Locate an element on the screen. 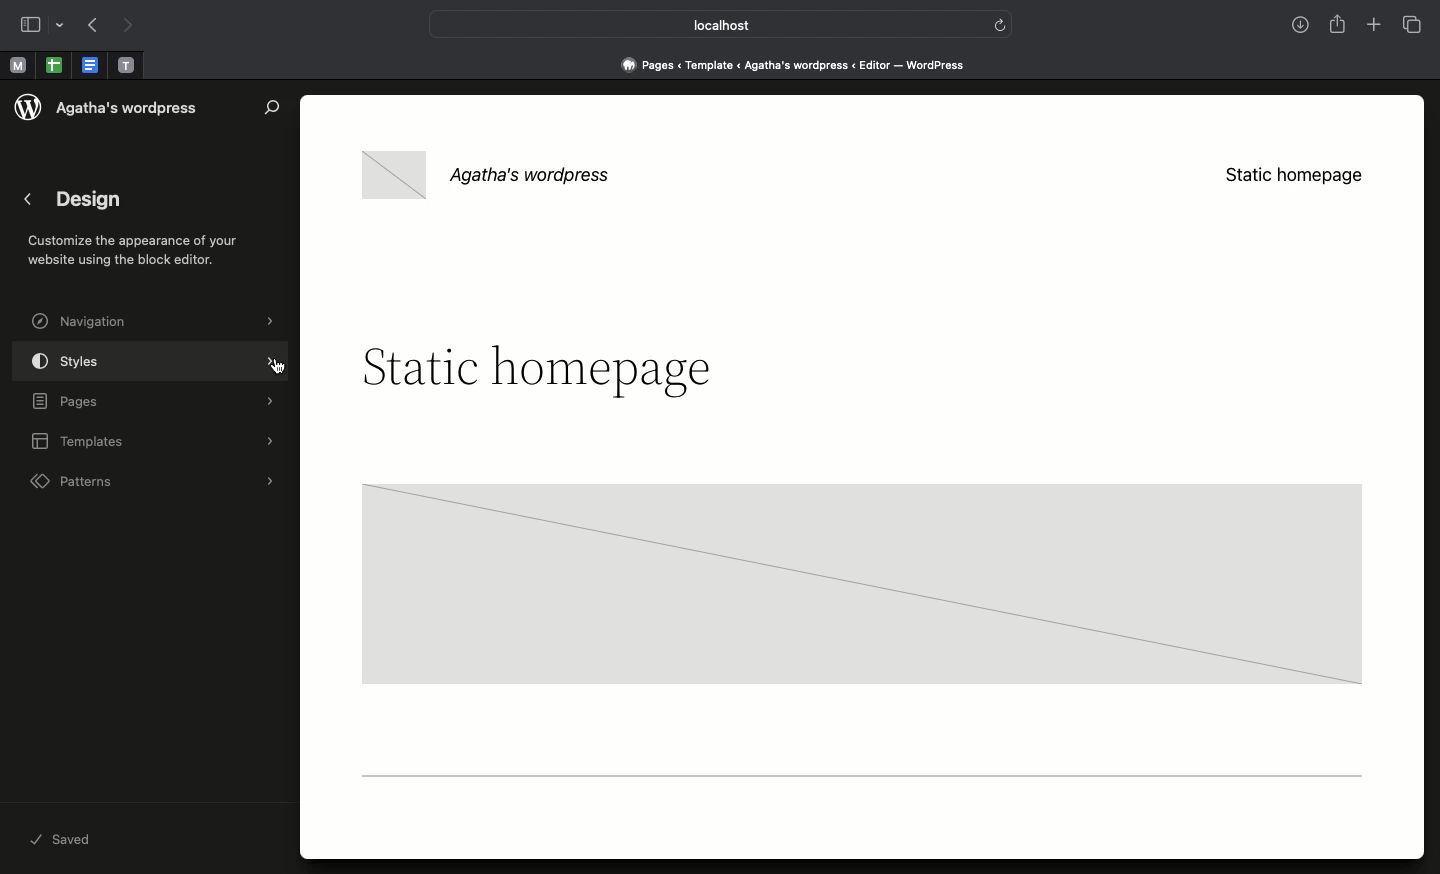 The width and height of the screenshot is (1440, 874). Downloads is located at coordinates (1302, 27).